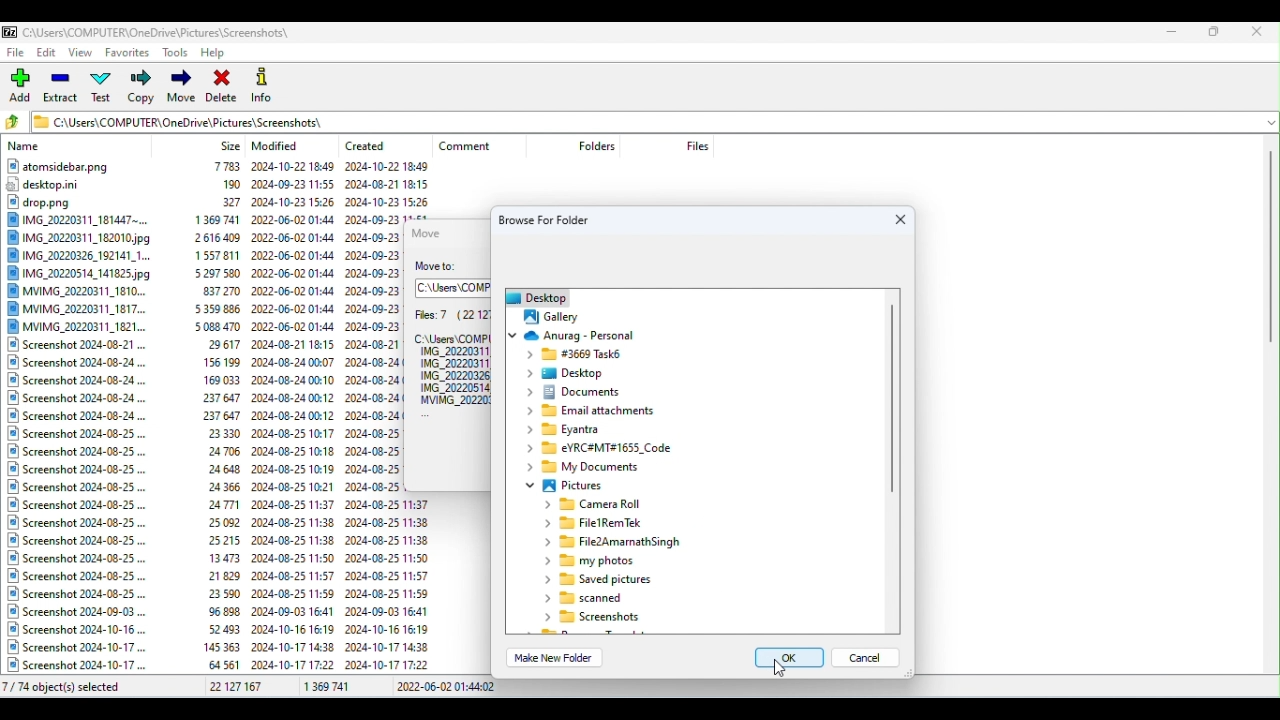 The height and width of the screenshot is (720, 1280). I want to click on Comment, so click(474, 146).